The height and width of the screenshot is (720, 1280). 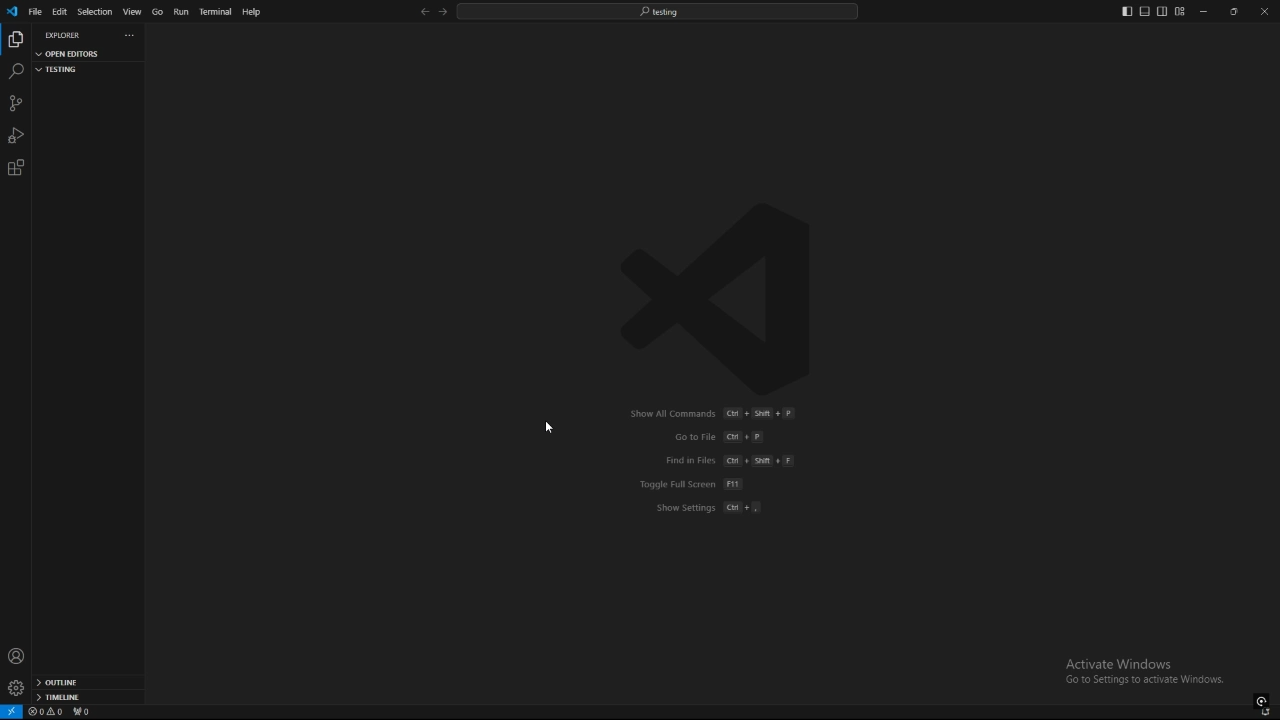 What do you see at coordinates (1267, 713) in the screenshot?
I see `notifications` at bounding box center [1267, 713].